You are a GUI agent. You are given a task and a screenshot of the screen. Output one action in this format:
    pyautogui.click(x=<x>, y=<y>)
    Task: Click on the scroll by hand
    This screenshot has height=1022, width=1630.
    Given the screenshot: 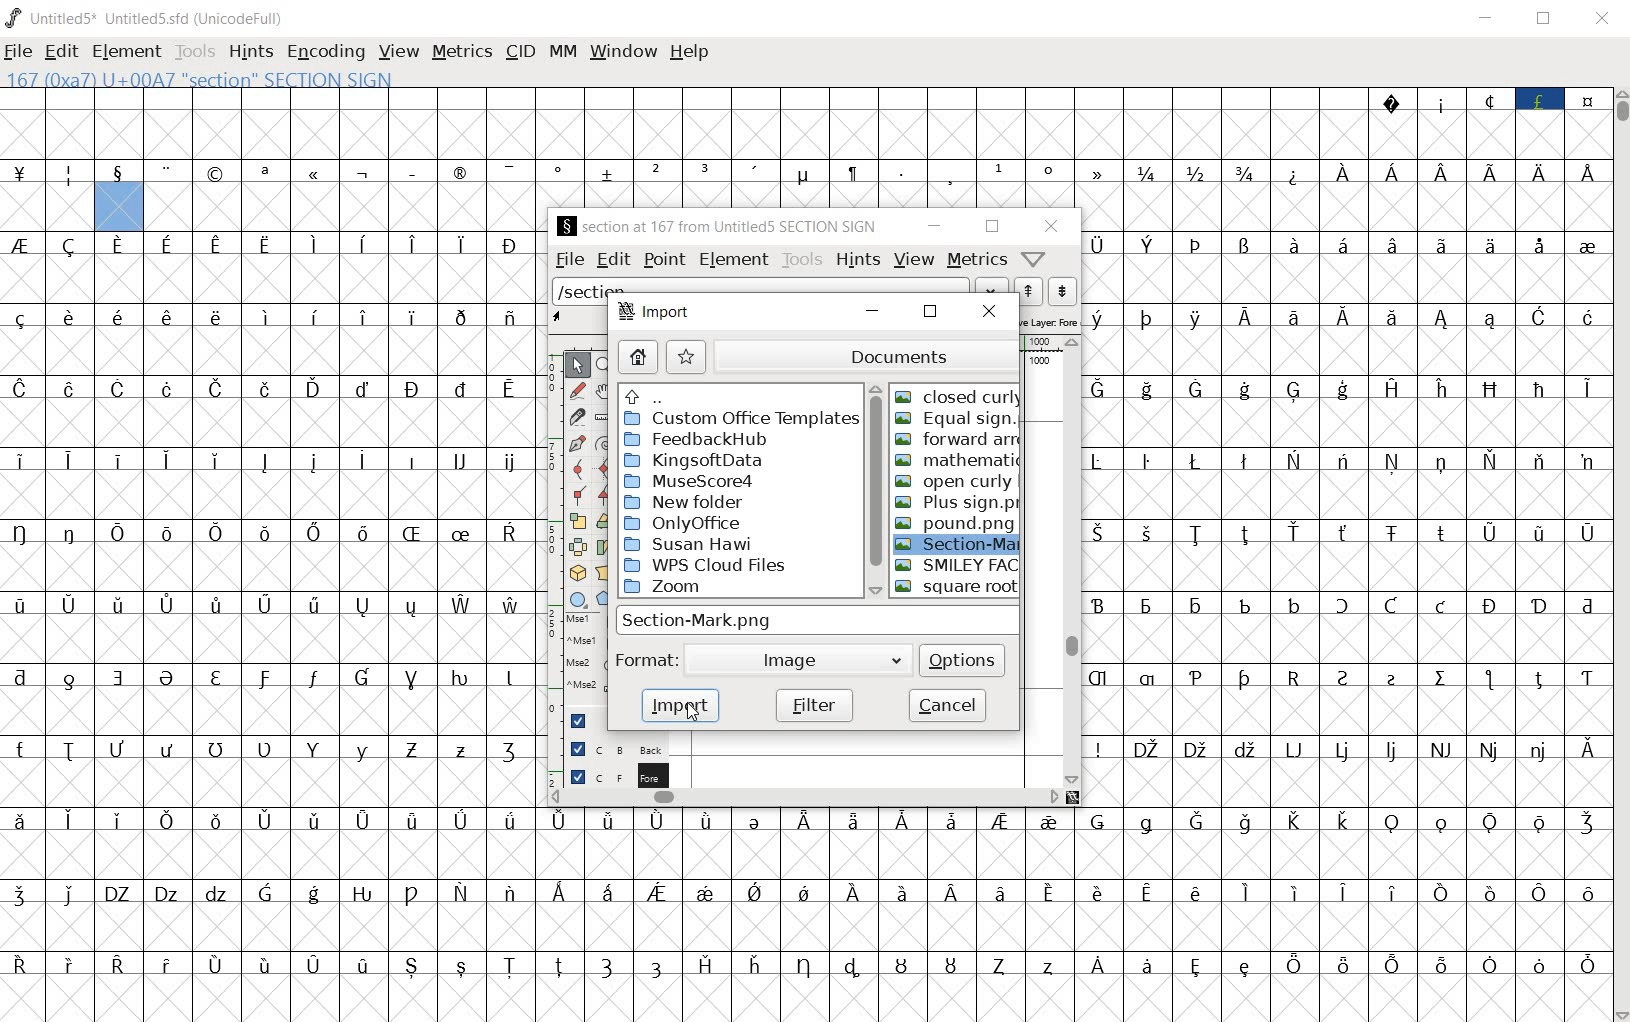 What is the action you would take?
    pyautogui.click(x=605, y=389)
    